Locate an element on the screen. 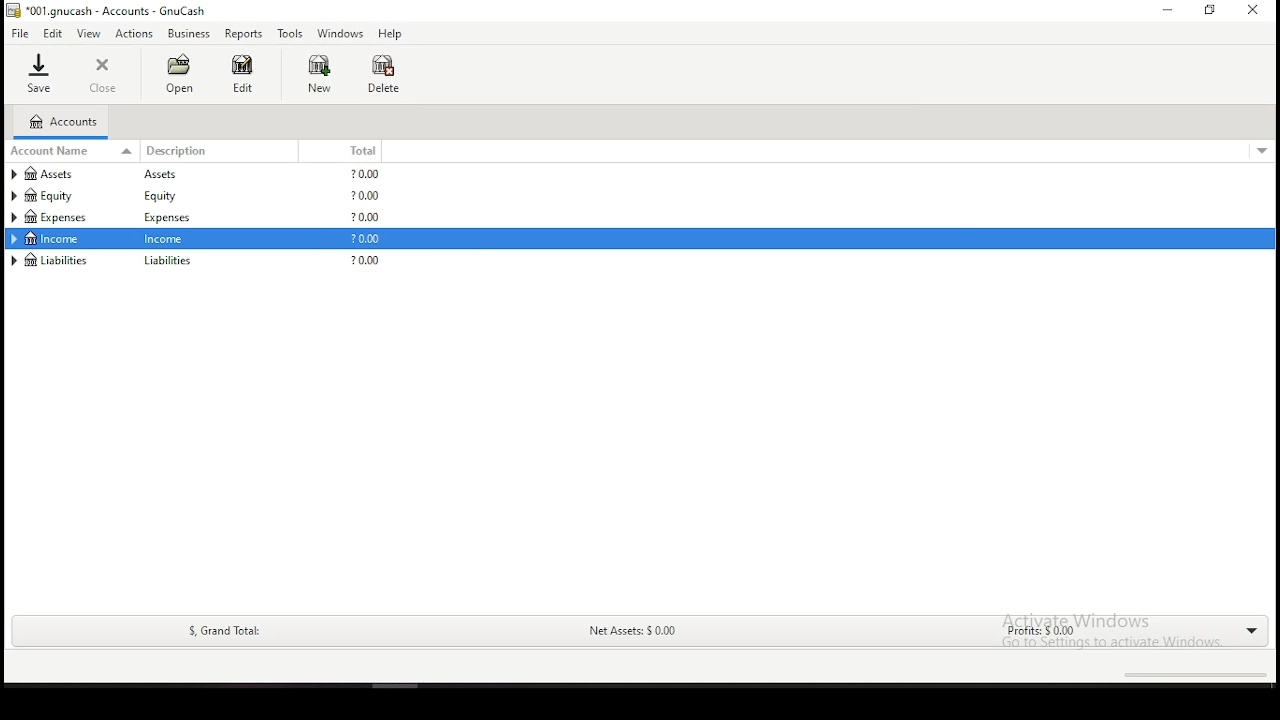  assets is located at coordinates (170, 175).